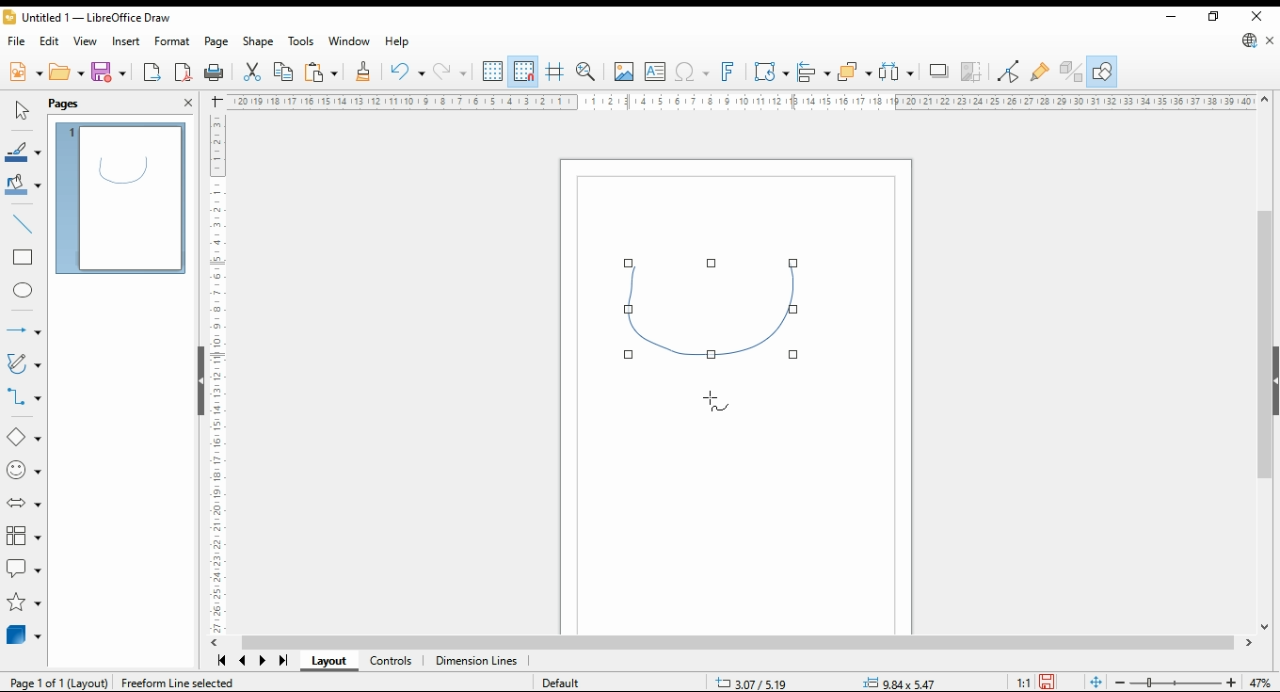  Describe the element at coordinates (716, 402) in the screenshot. I see `mouse pointer` at that location.